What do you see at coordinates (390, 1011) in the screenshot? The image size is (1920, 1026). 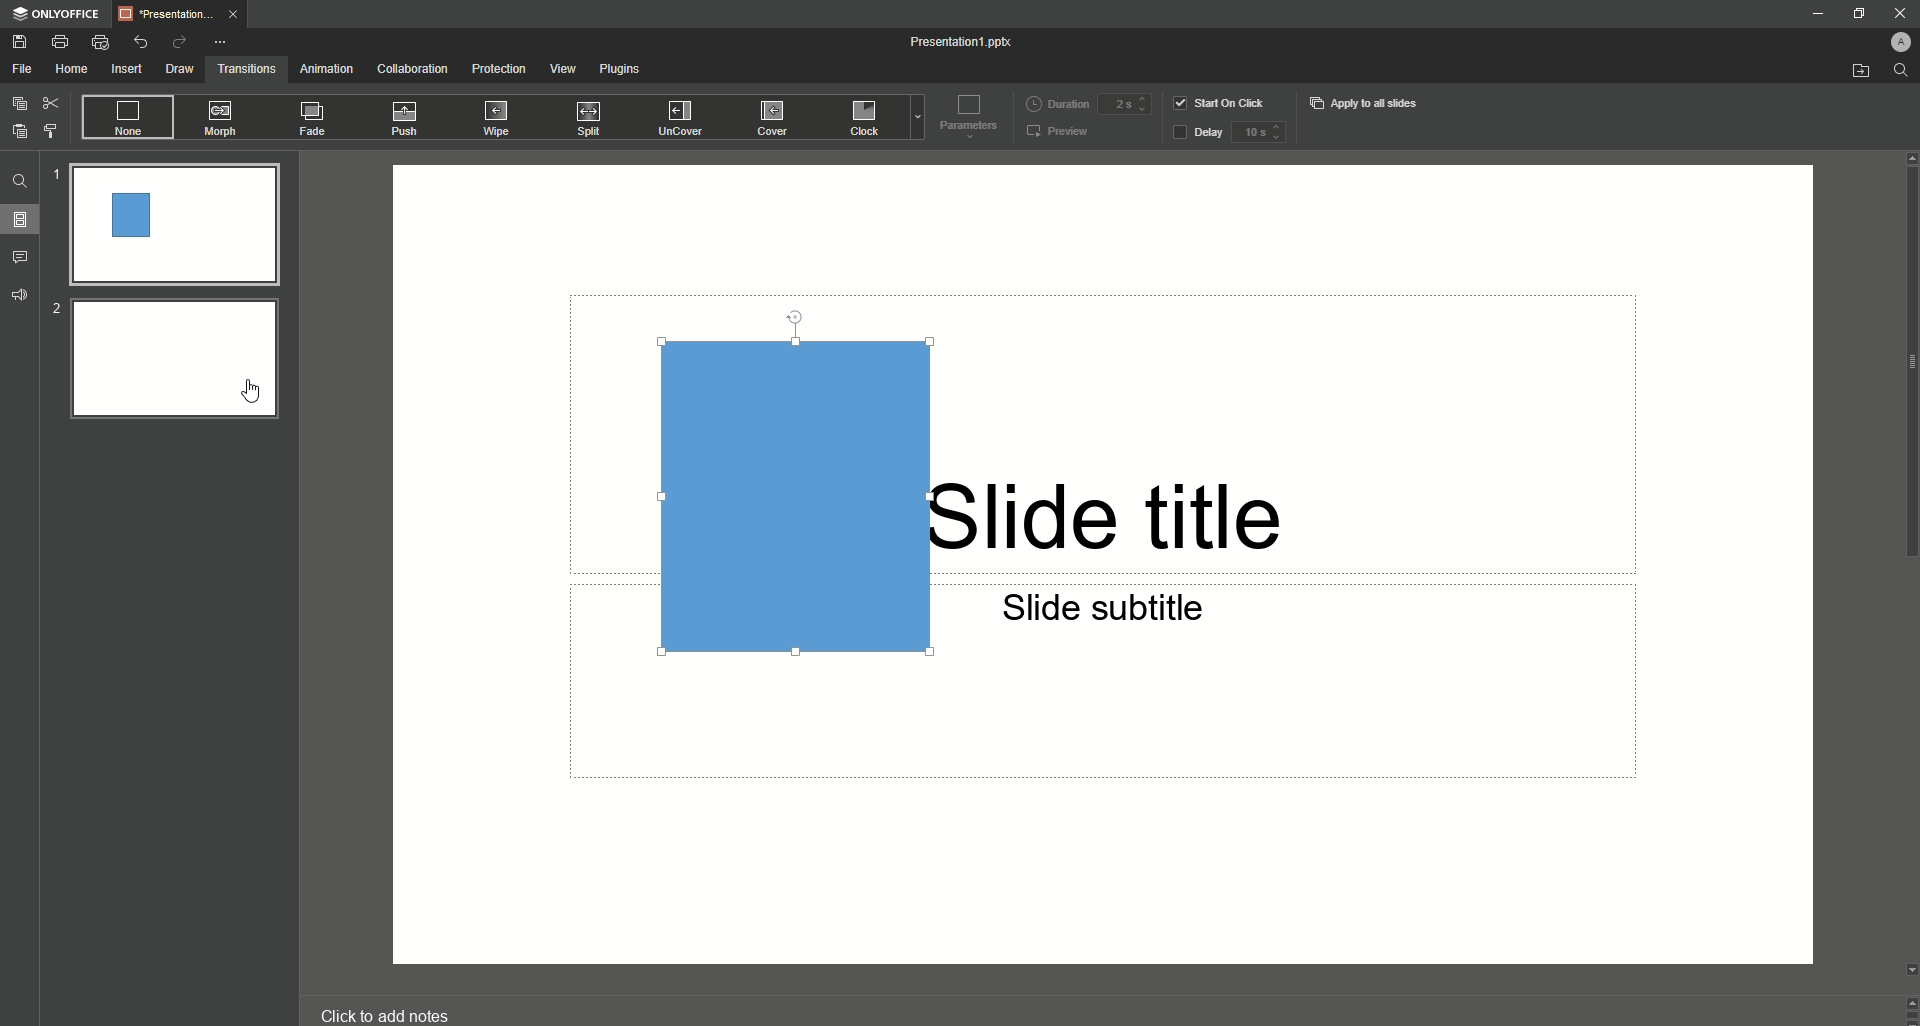 I see `click to add notes` at bounding box center [390, 1011].